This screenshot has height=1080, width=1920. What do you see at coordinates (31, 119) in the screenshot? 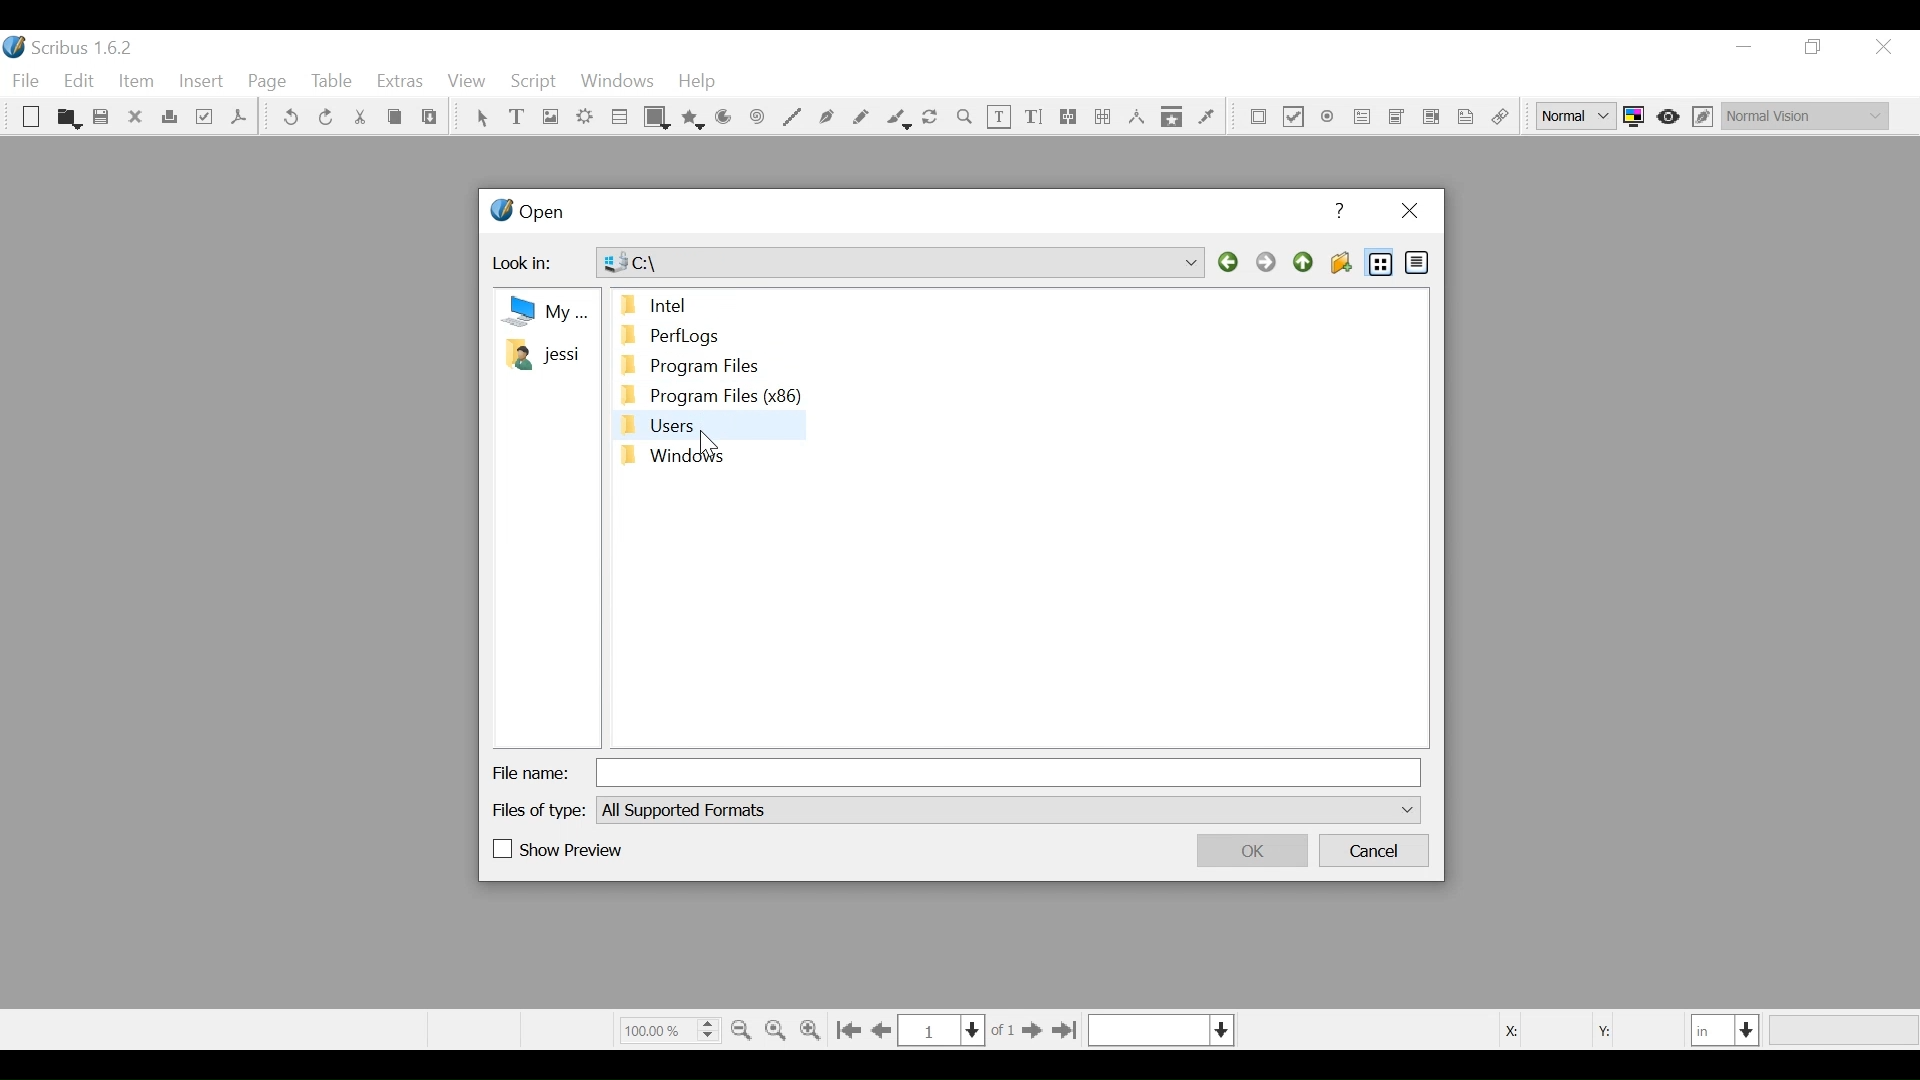
I see `New` at bounding box center [31, 119].